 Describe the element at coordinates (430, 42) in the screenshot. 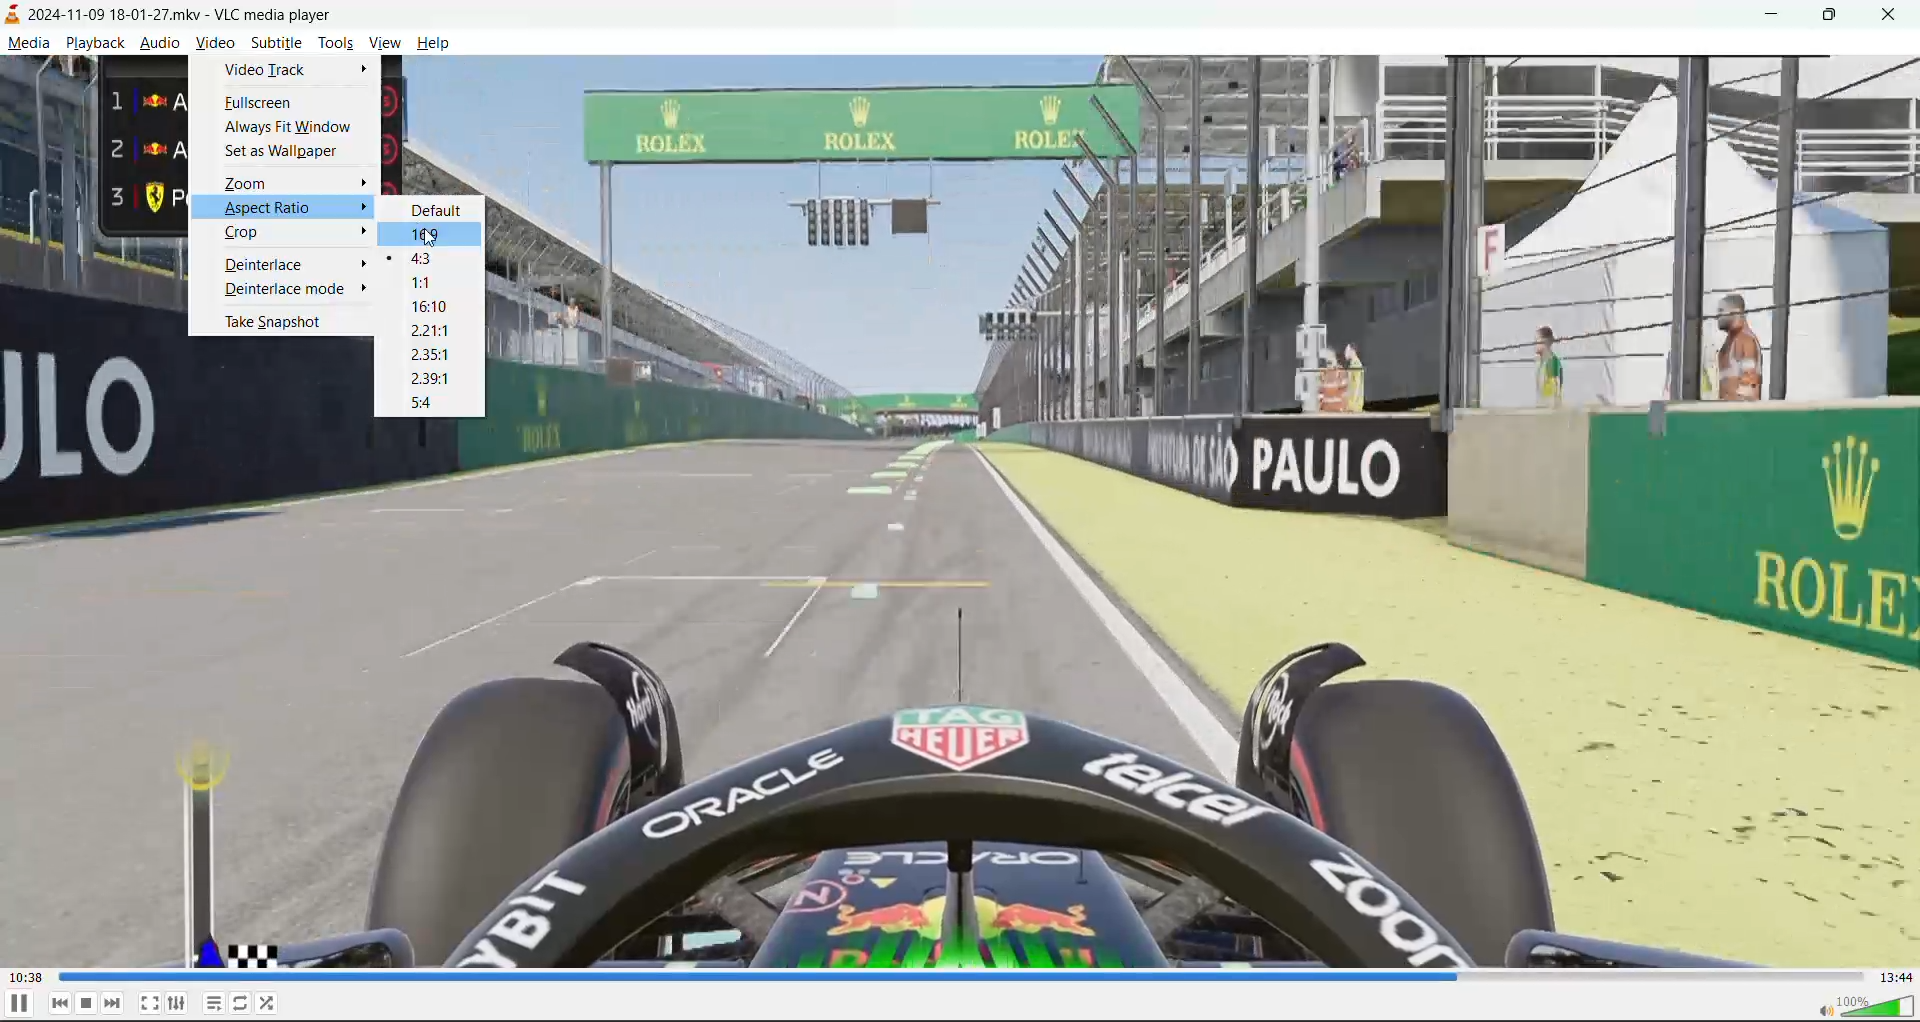

I see `help` at that location.